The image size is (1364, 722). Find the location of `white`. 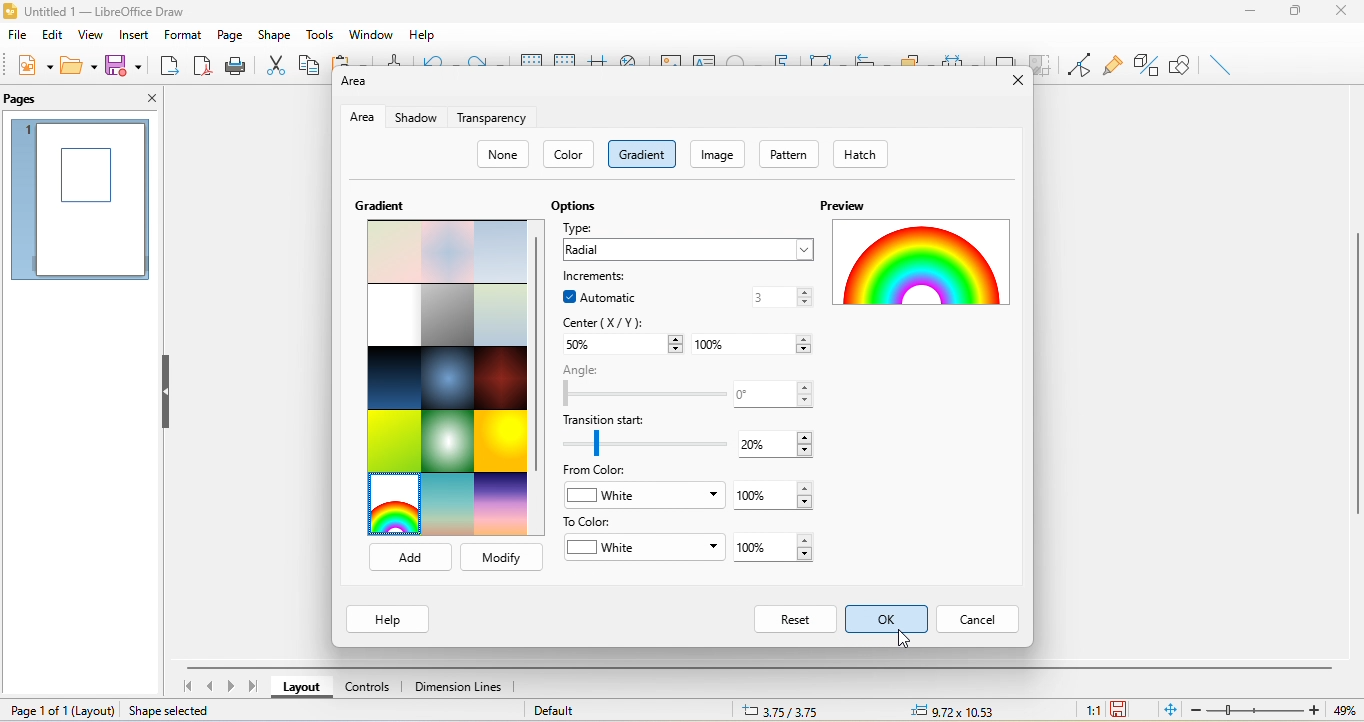

white is located at coordinates (647, 549).